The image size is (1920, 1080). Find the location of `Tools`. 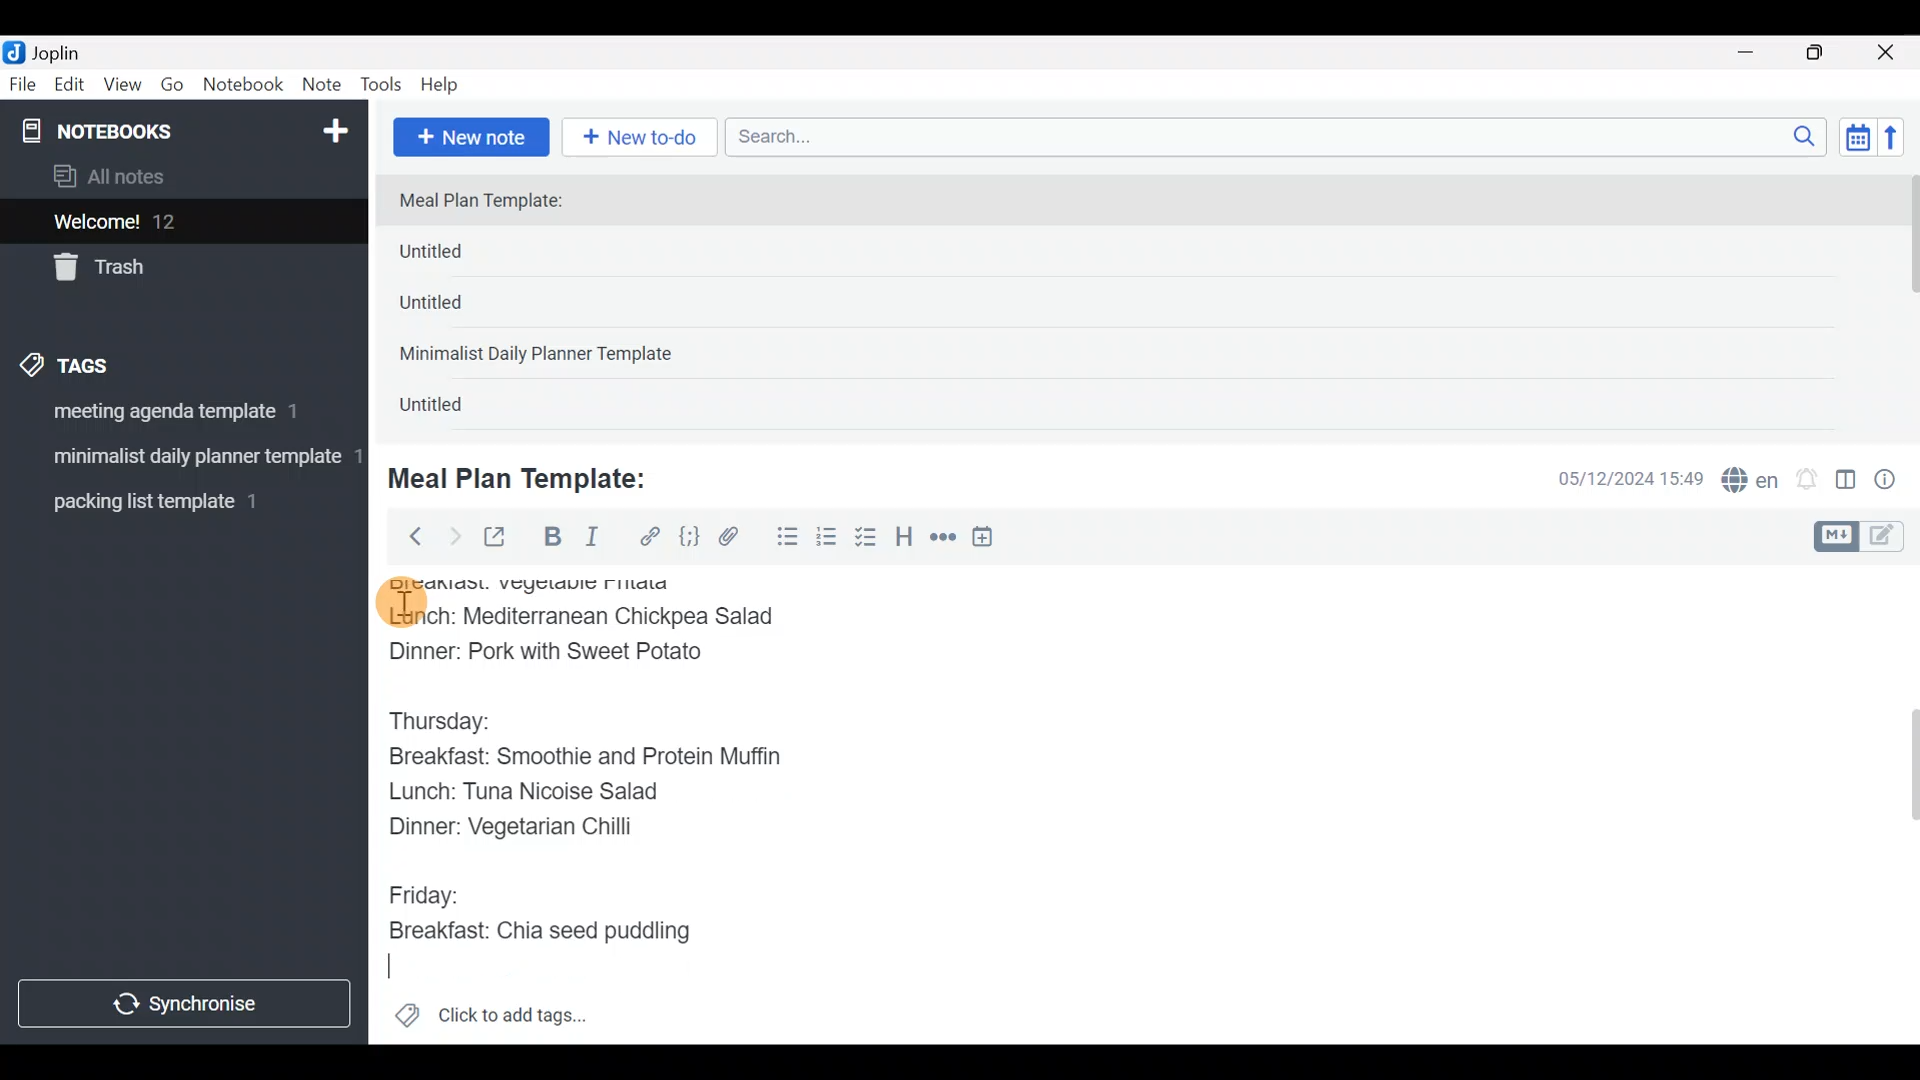

Tools is located at coordinates (382, 86).